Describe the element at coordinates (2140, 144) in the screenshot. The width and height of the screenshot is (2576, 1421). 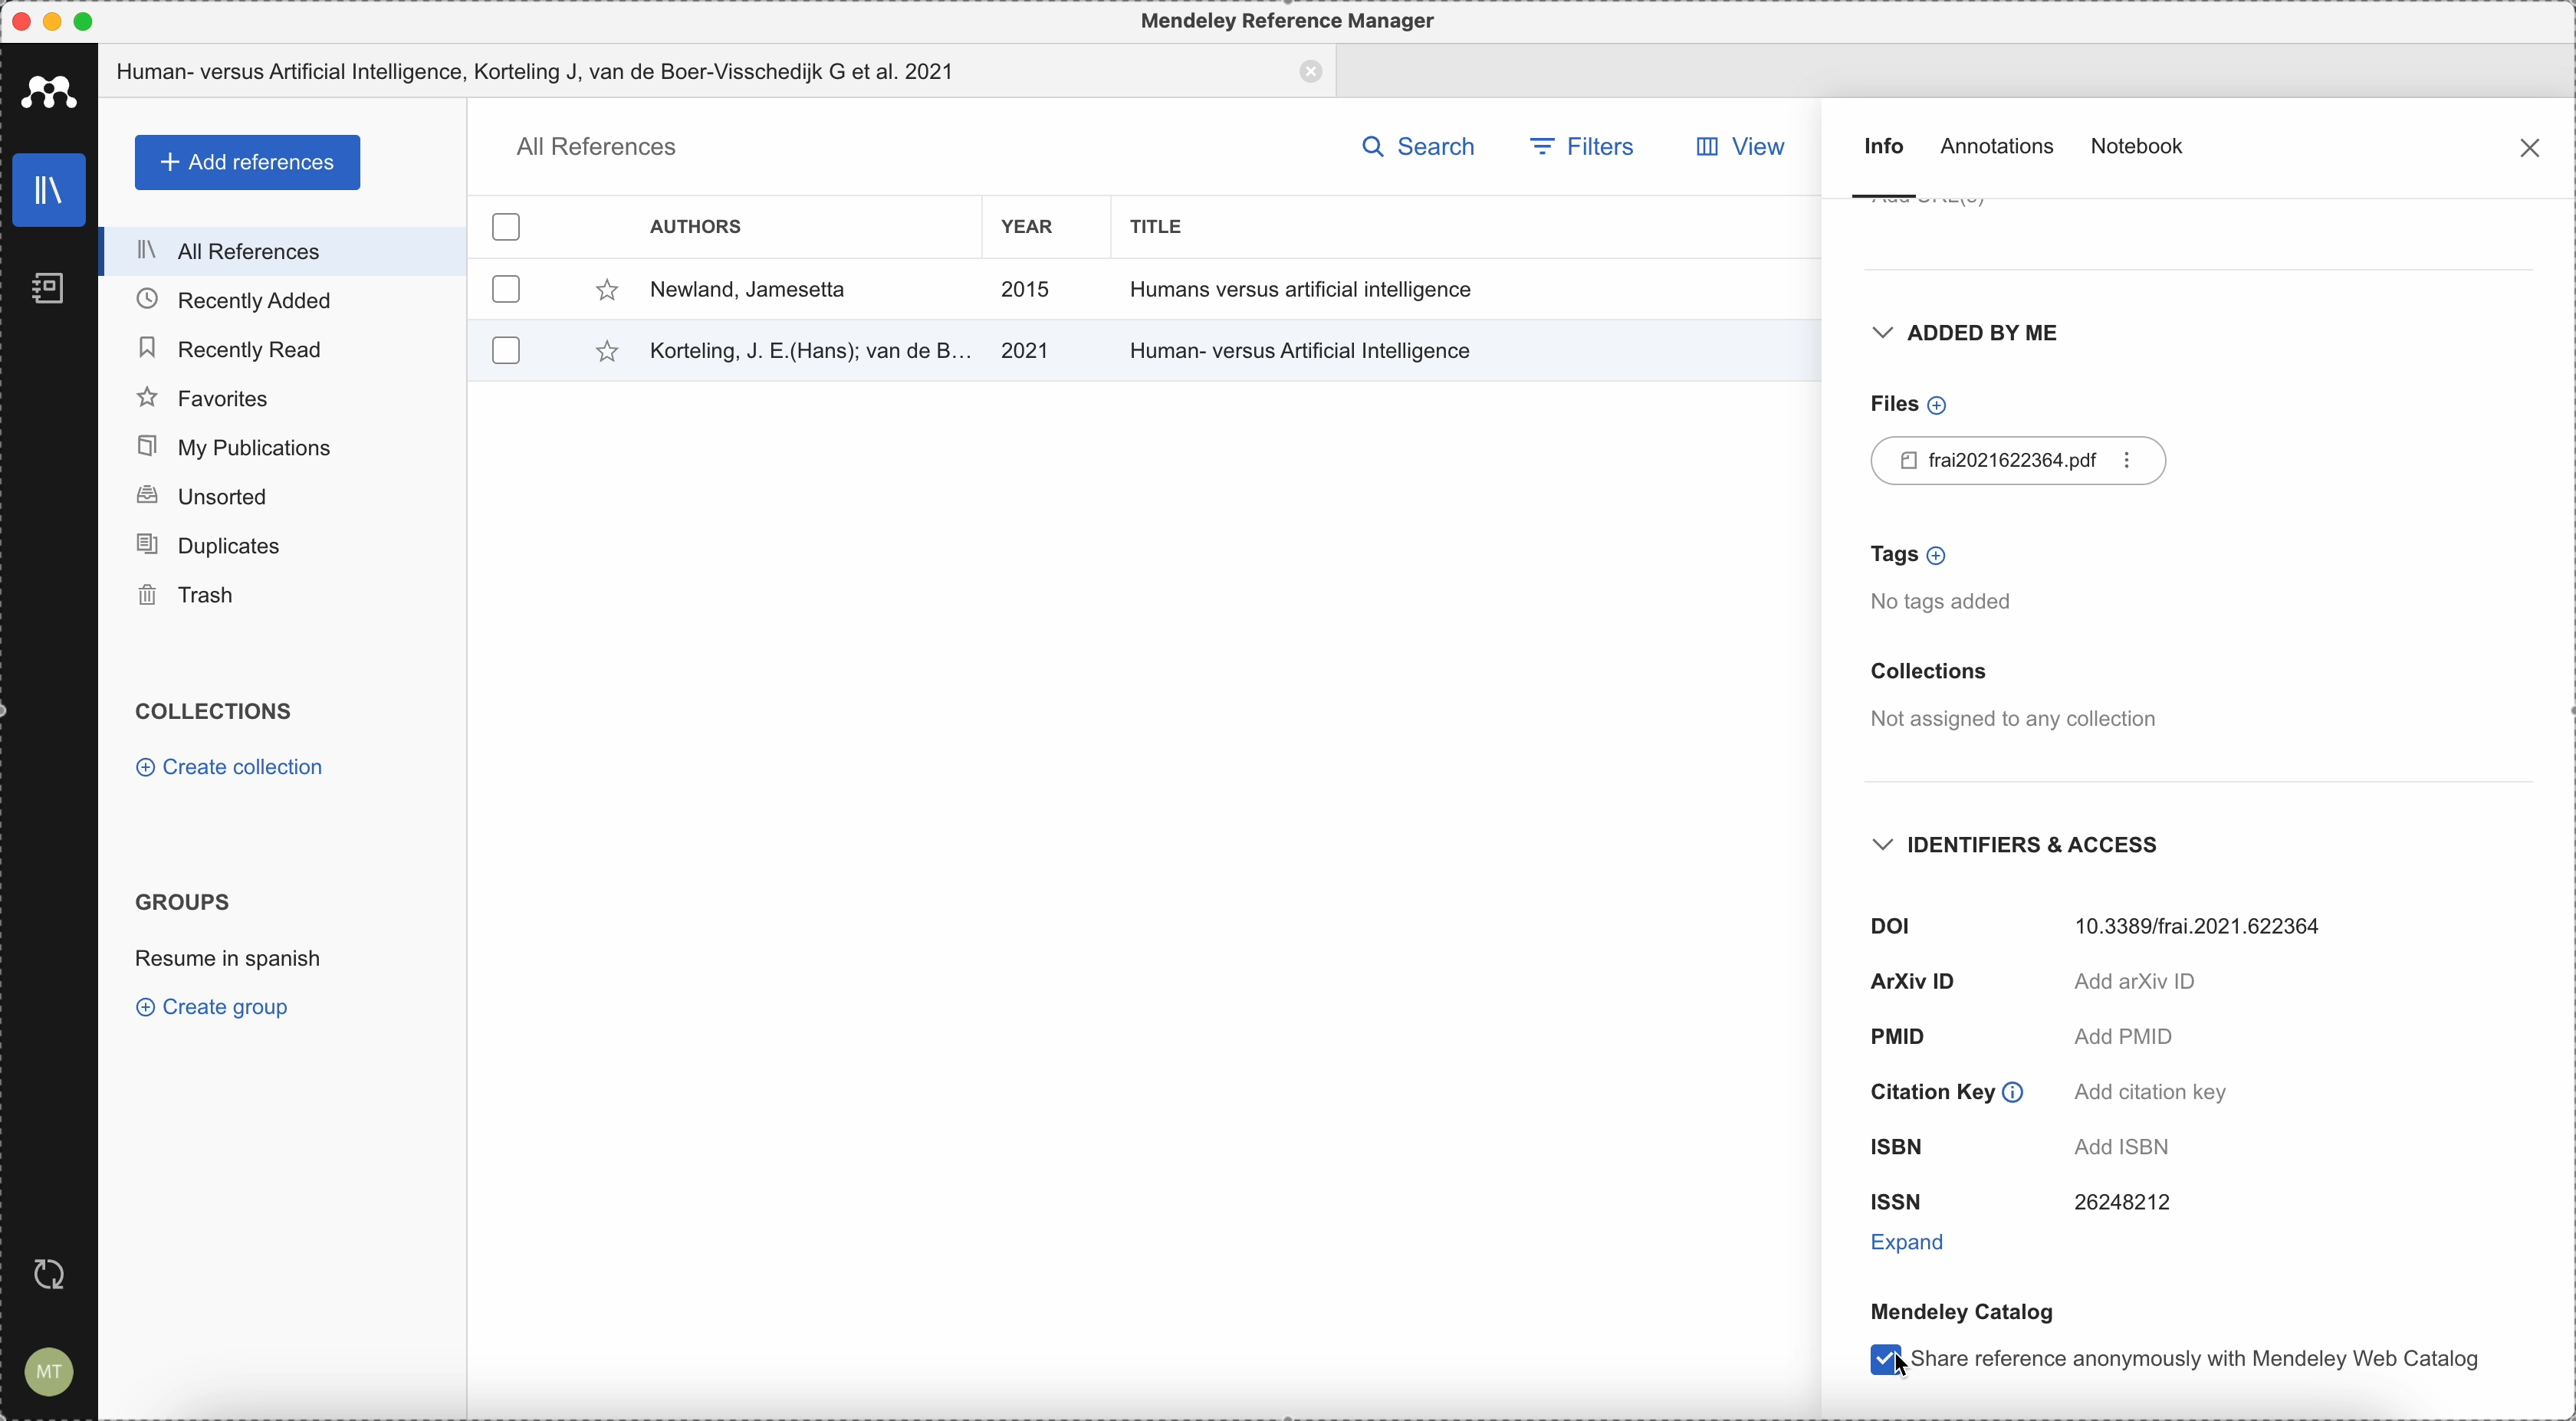
I see `notebook` at that location.